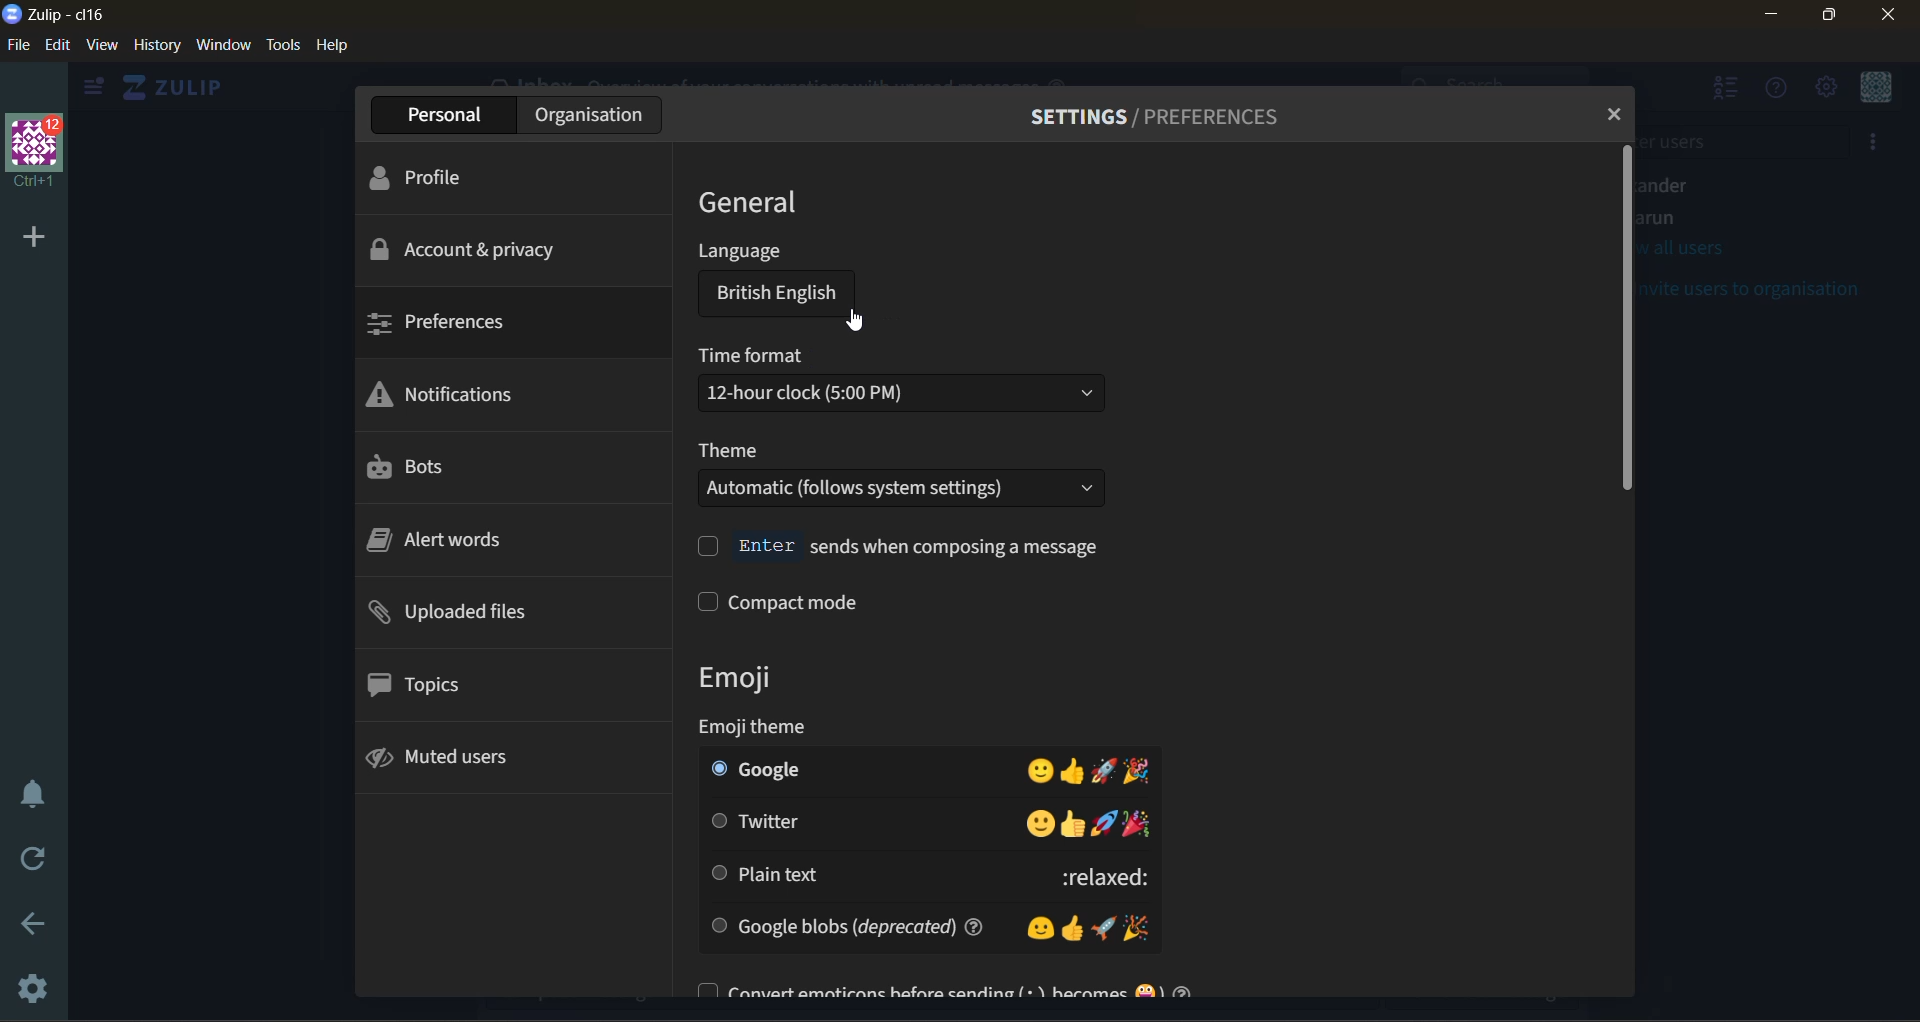  Describe the element at coordinates (1828, 91) in the screenshot. I see `main menu` at that location.